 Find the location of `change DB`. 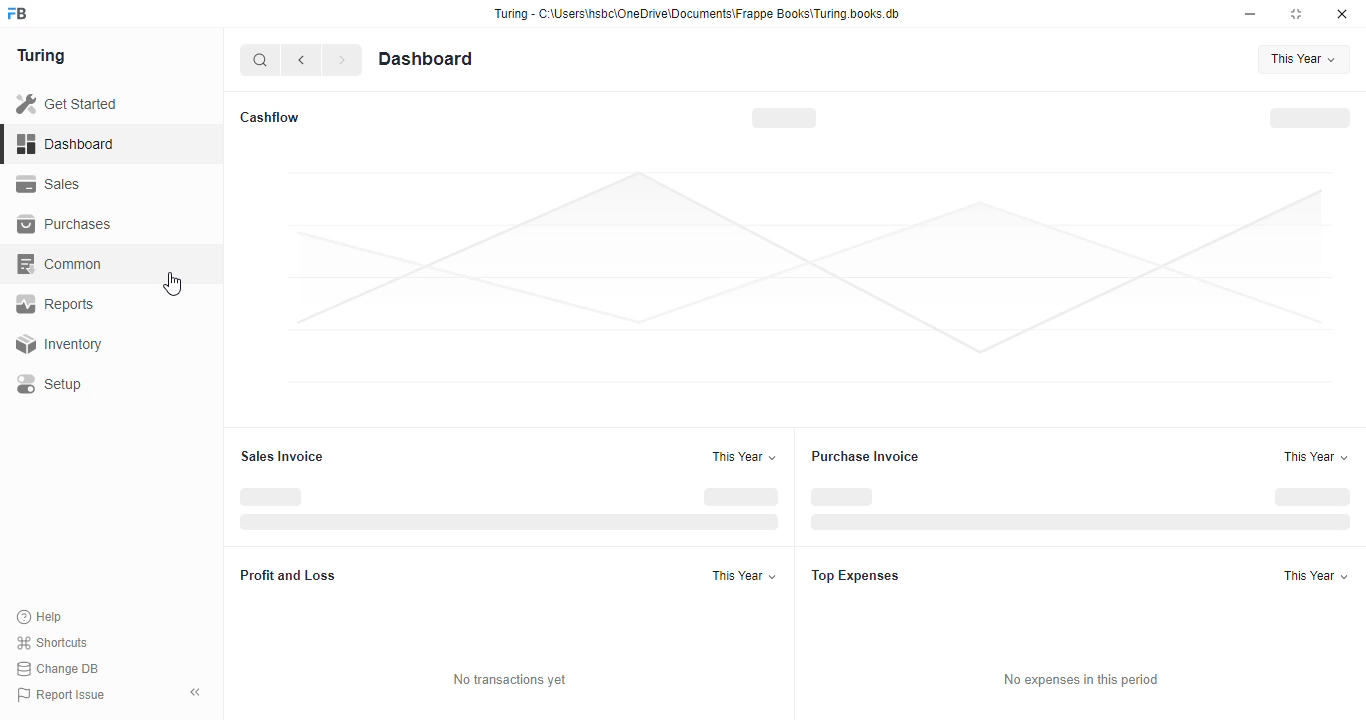

change DB is located at coordinates (58, 669).